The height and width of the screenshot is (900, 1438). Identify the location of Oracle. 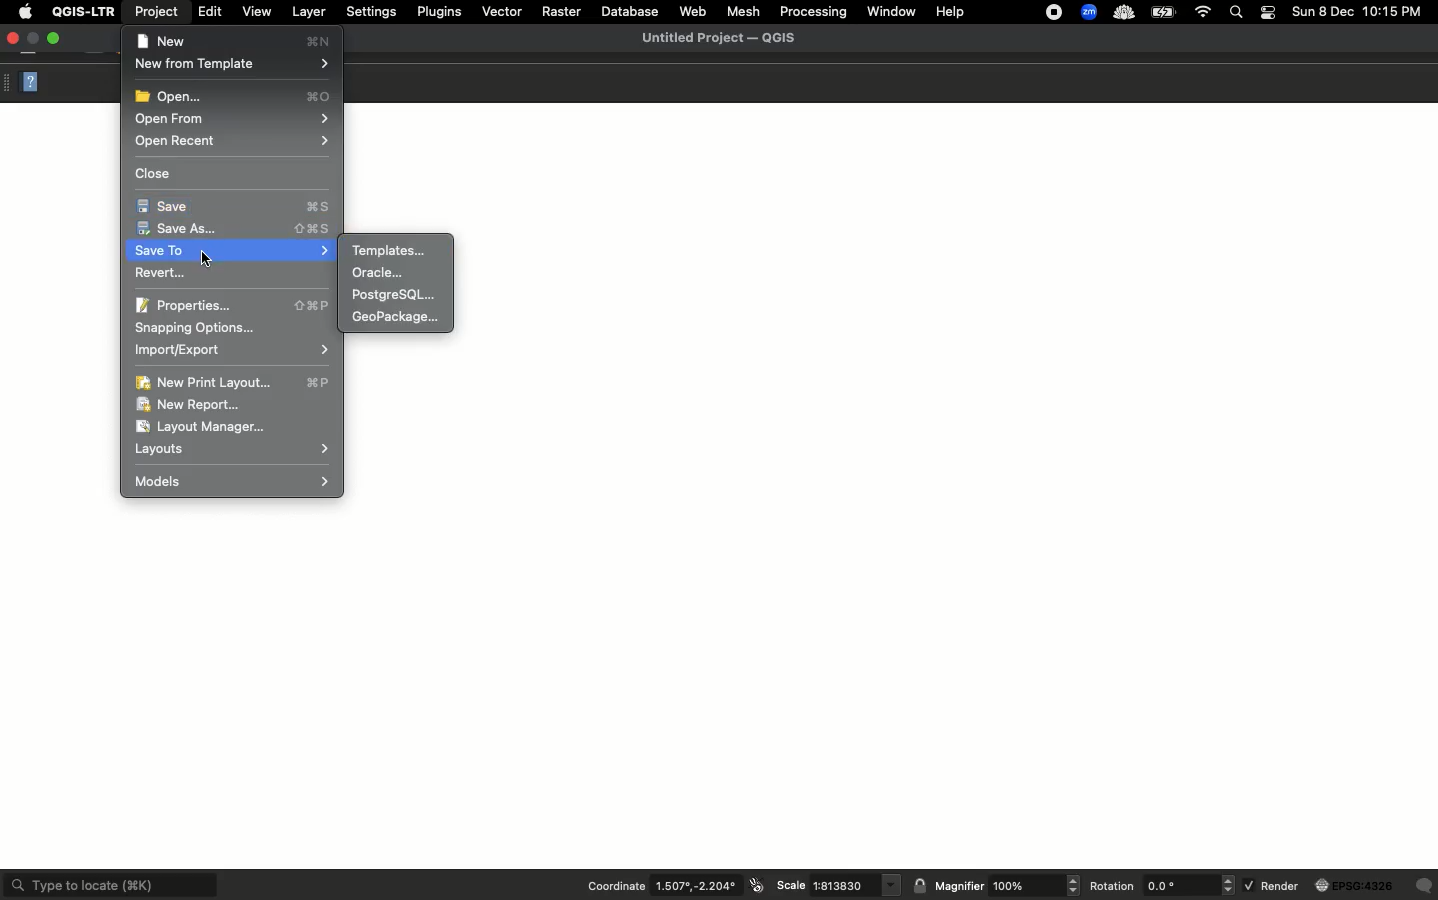
(378, 273).